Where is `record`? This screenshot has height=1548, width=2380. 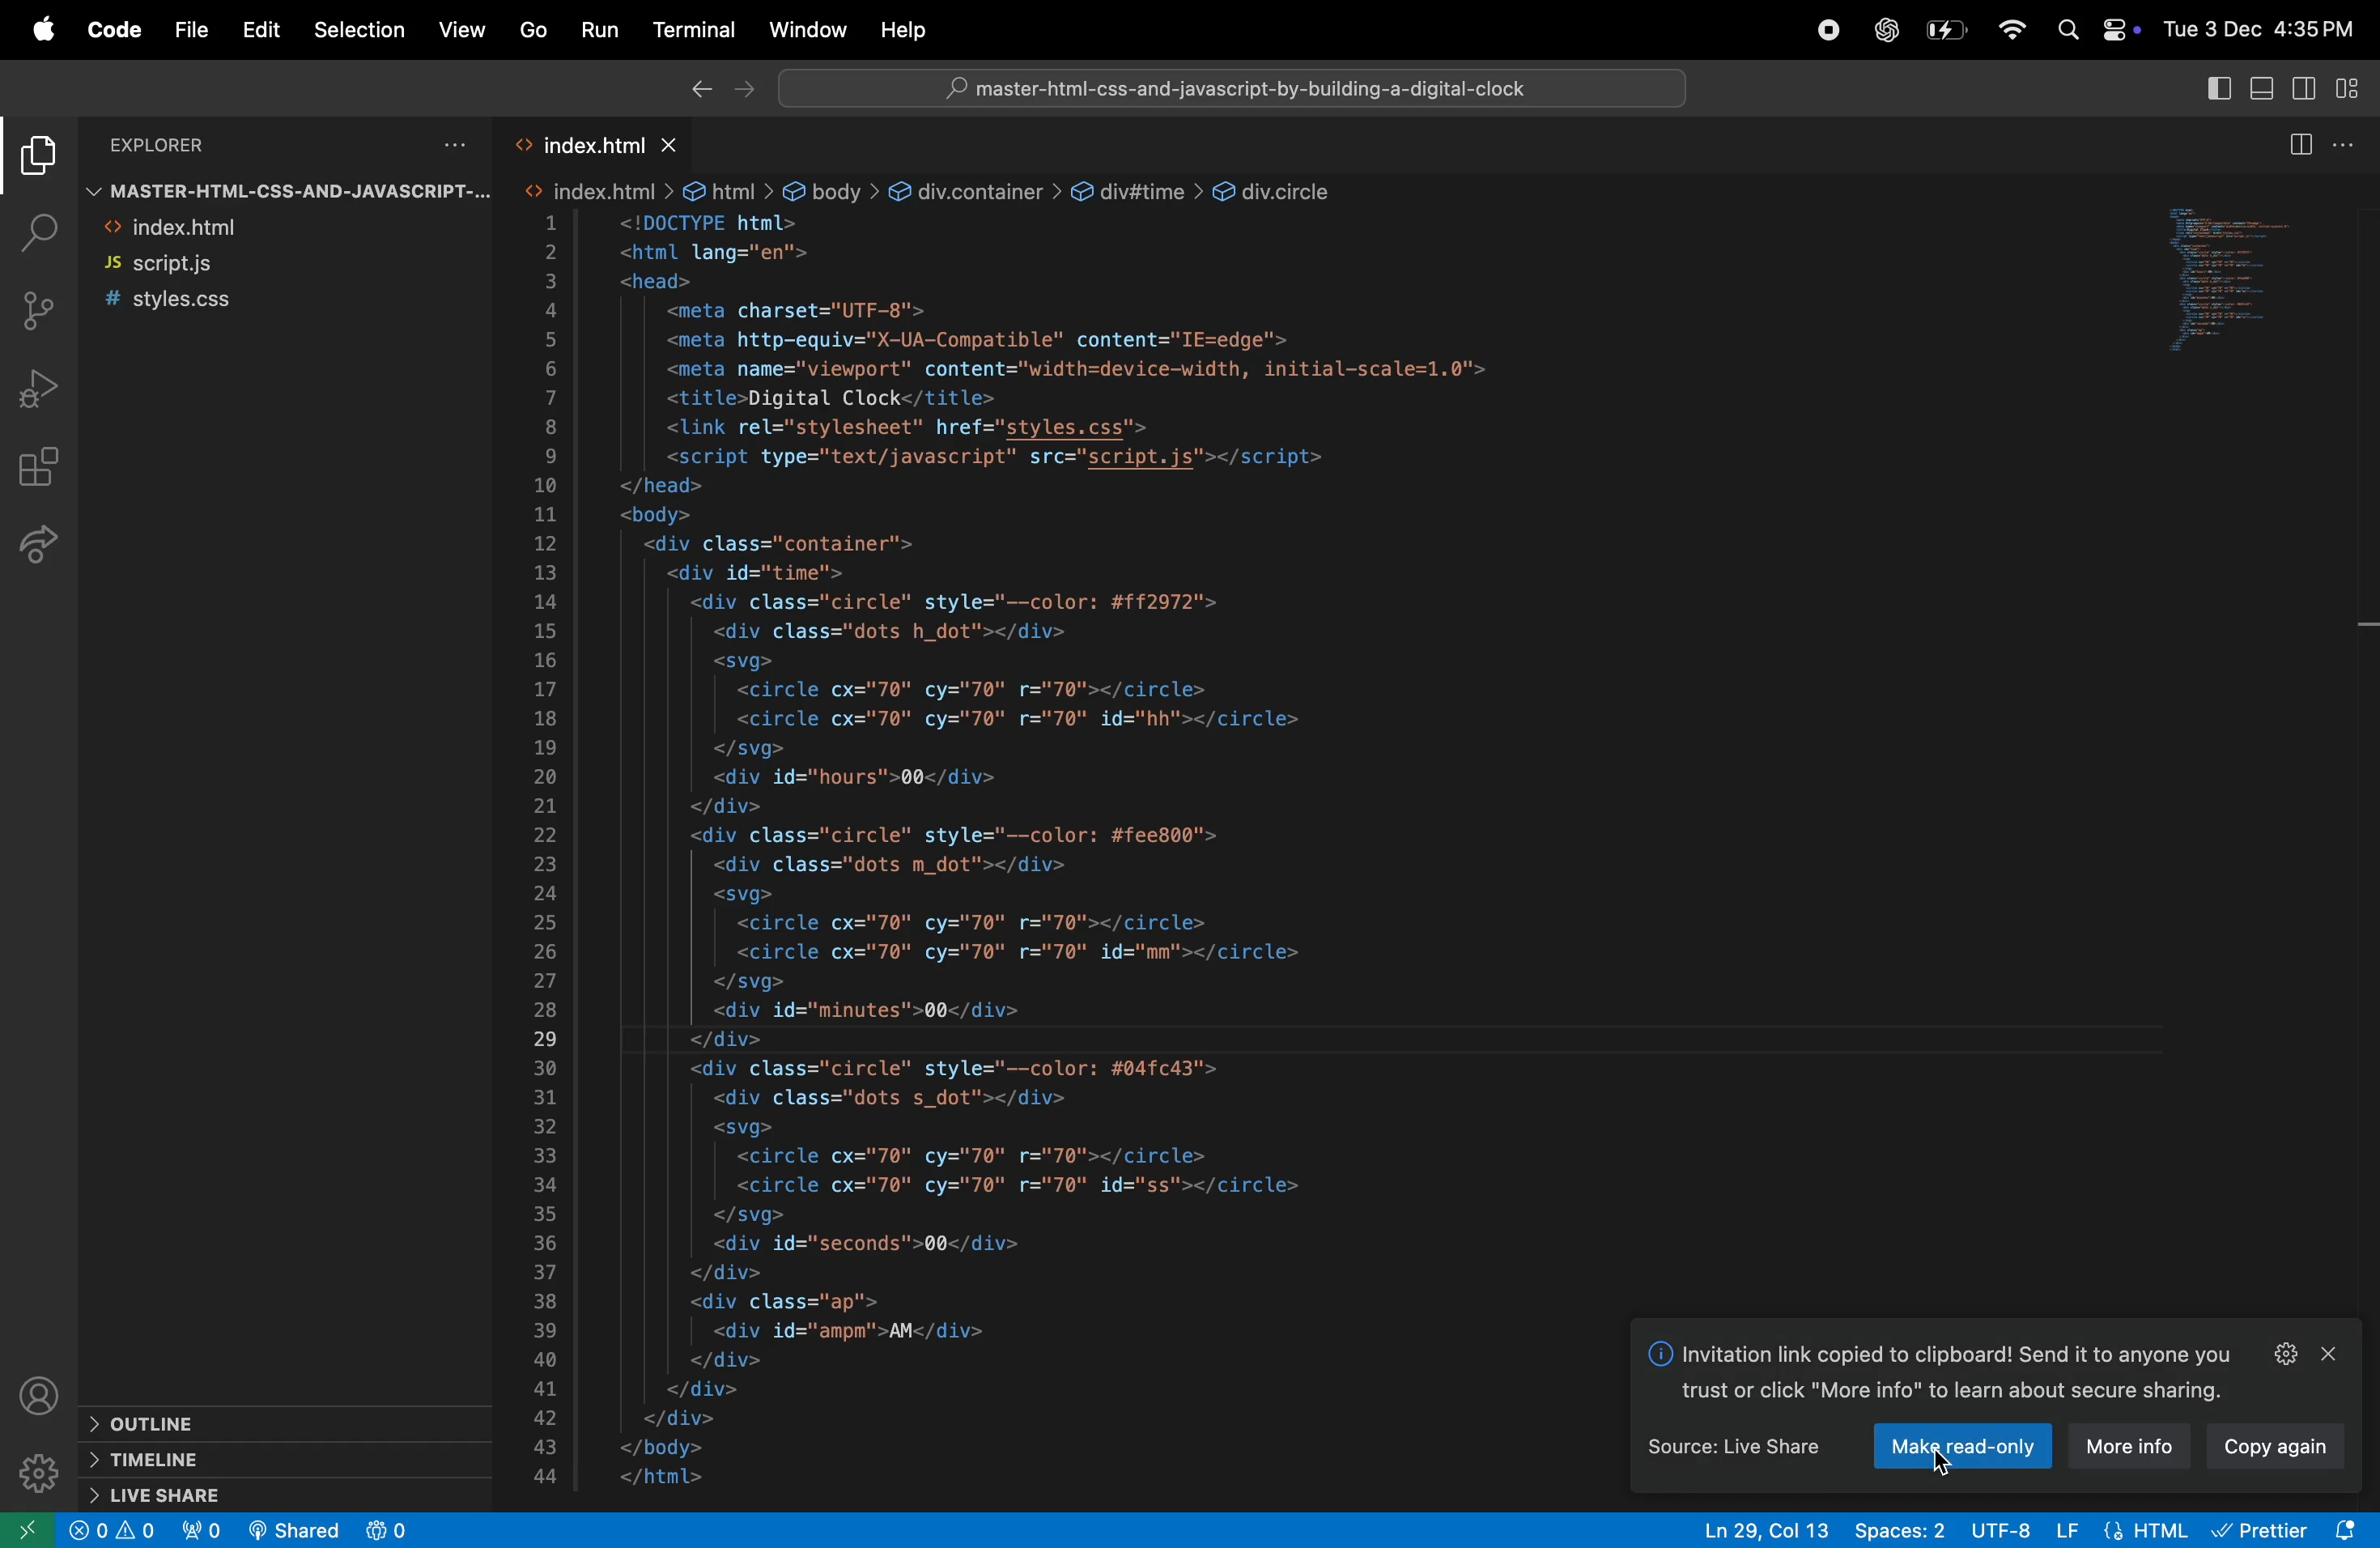
record is located at coordinates (1826, 29).